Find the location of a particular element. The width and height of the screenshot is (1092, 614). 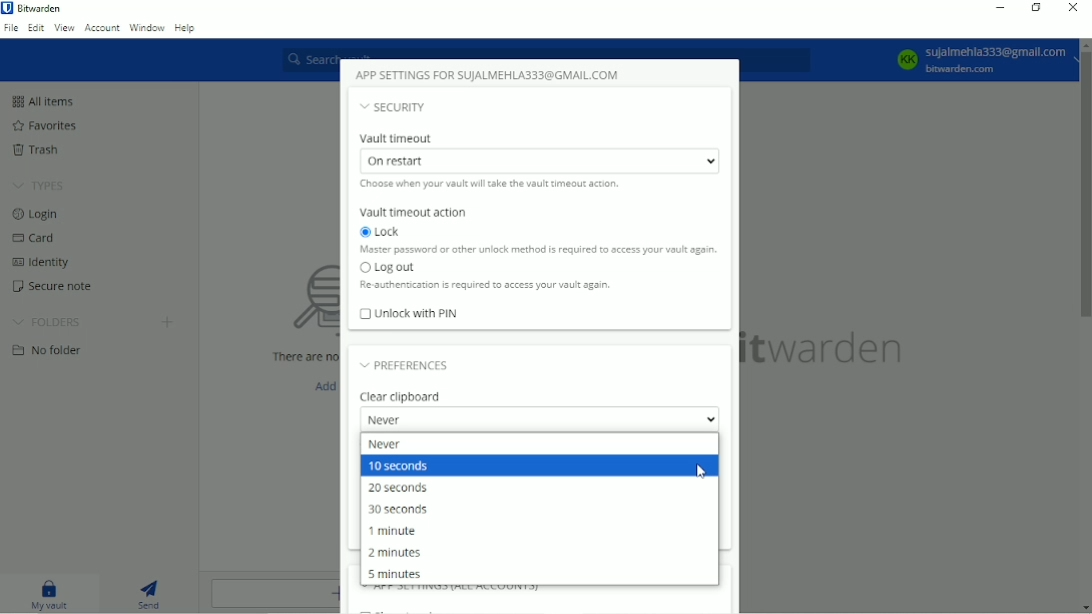

Login is located at coordinates (40, 214).